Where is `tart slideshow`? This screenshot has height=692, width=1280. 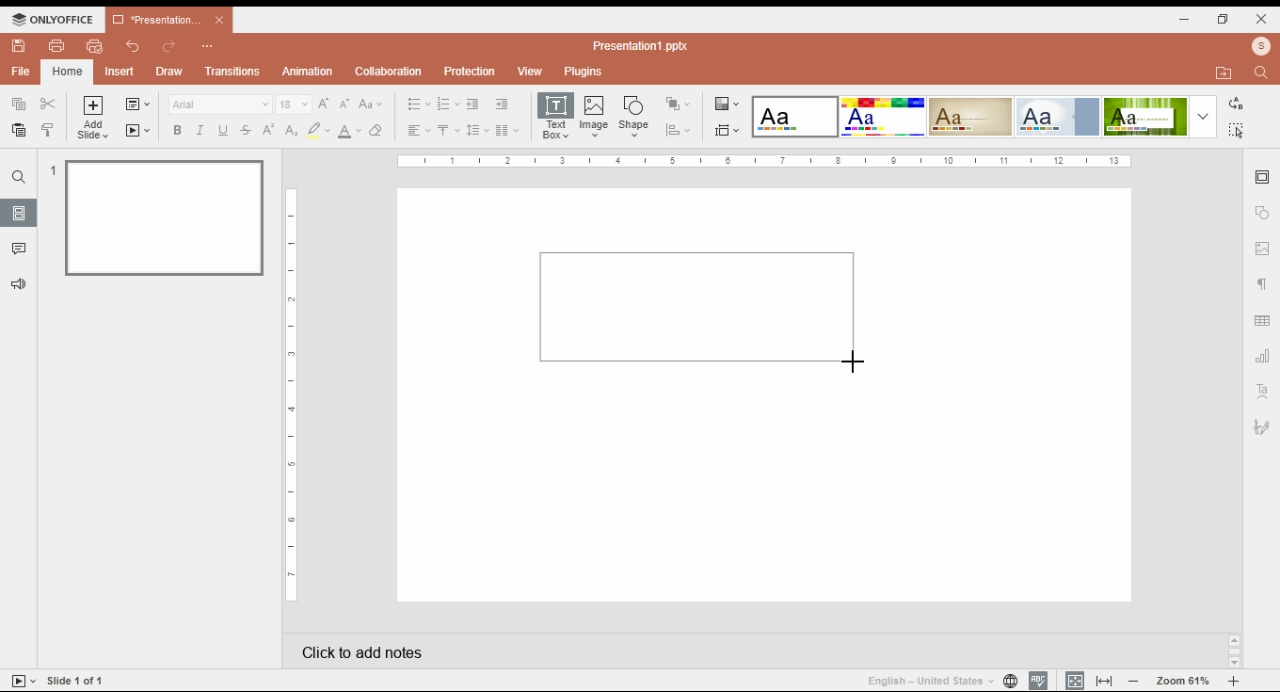 tart slideshow is located at coordinates (24, 680).